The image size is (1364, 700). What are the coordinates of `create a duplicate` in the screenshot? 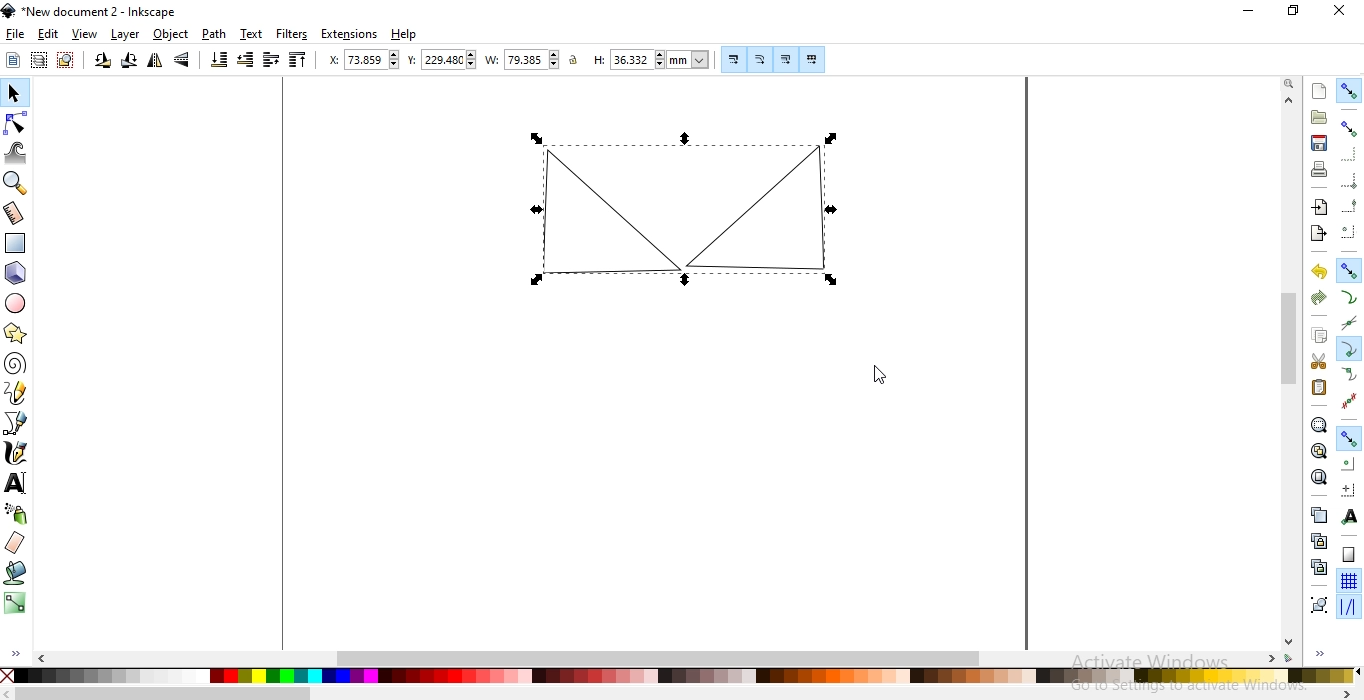 It's located at (1318, 515).